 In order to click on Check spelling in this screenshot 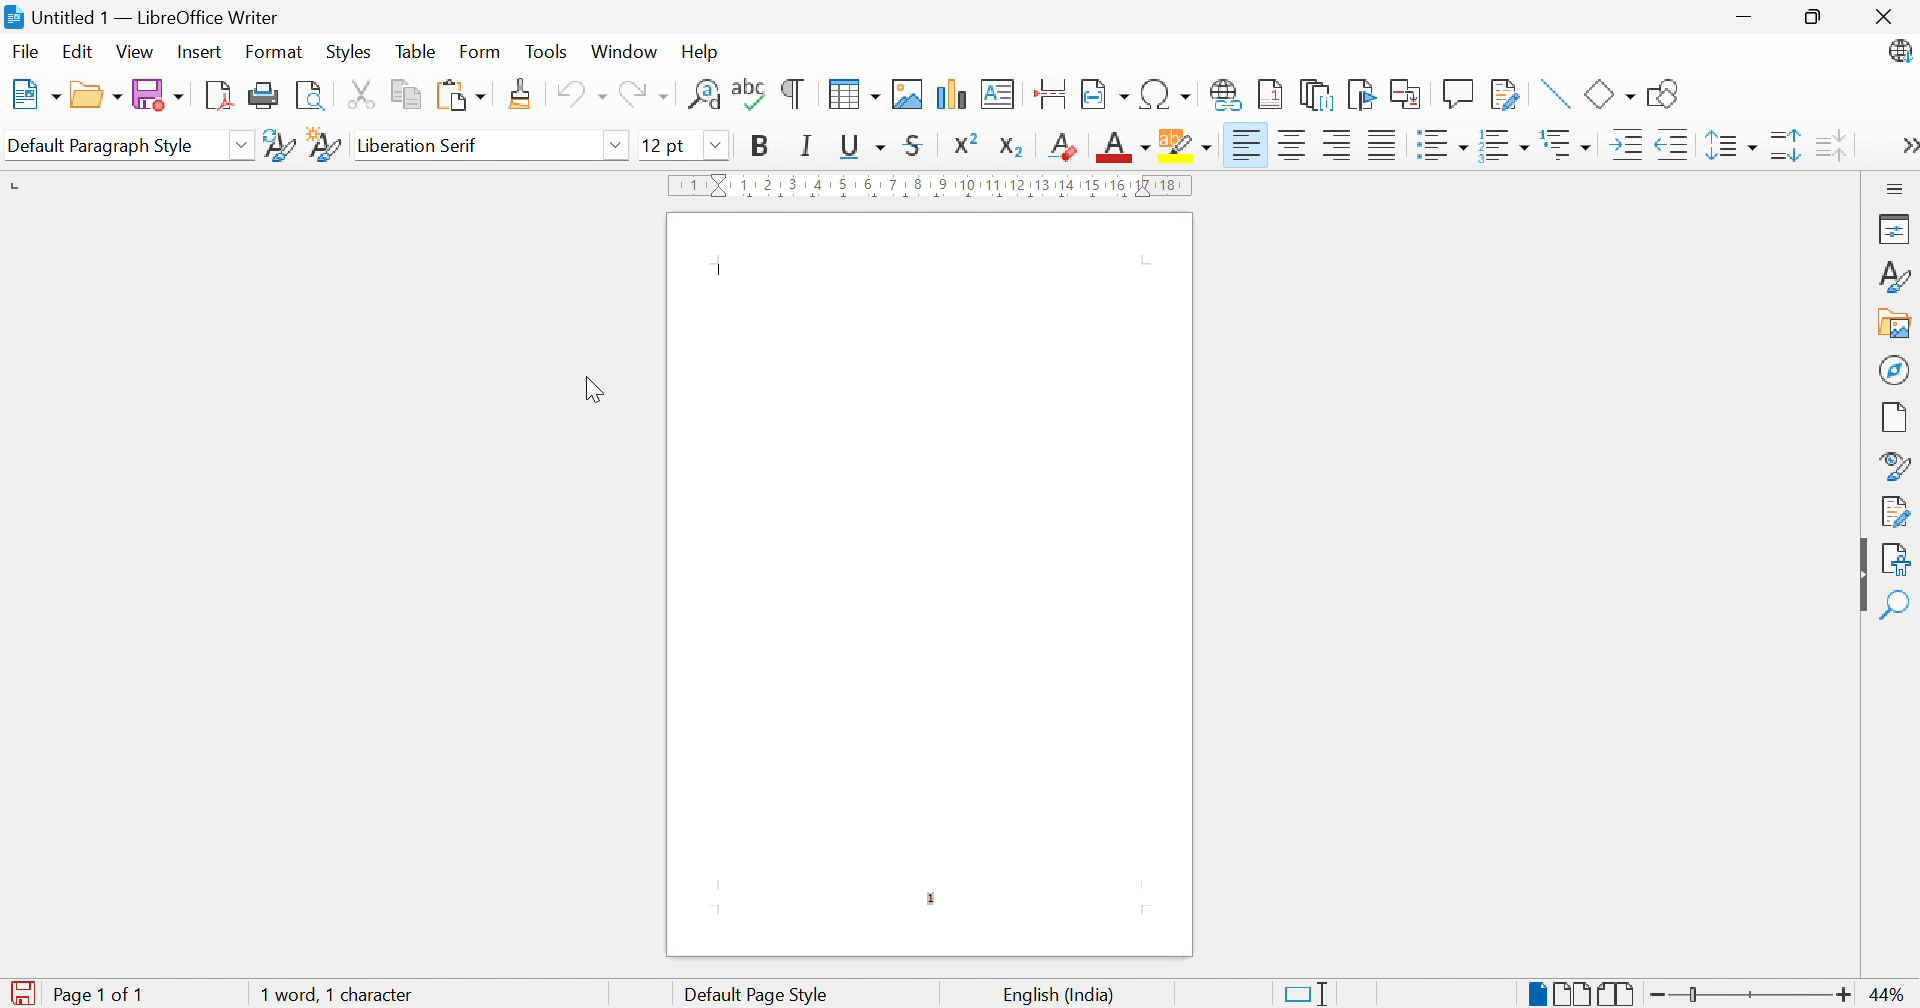, I will do `click(748, 94)`.